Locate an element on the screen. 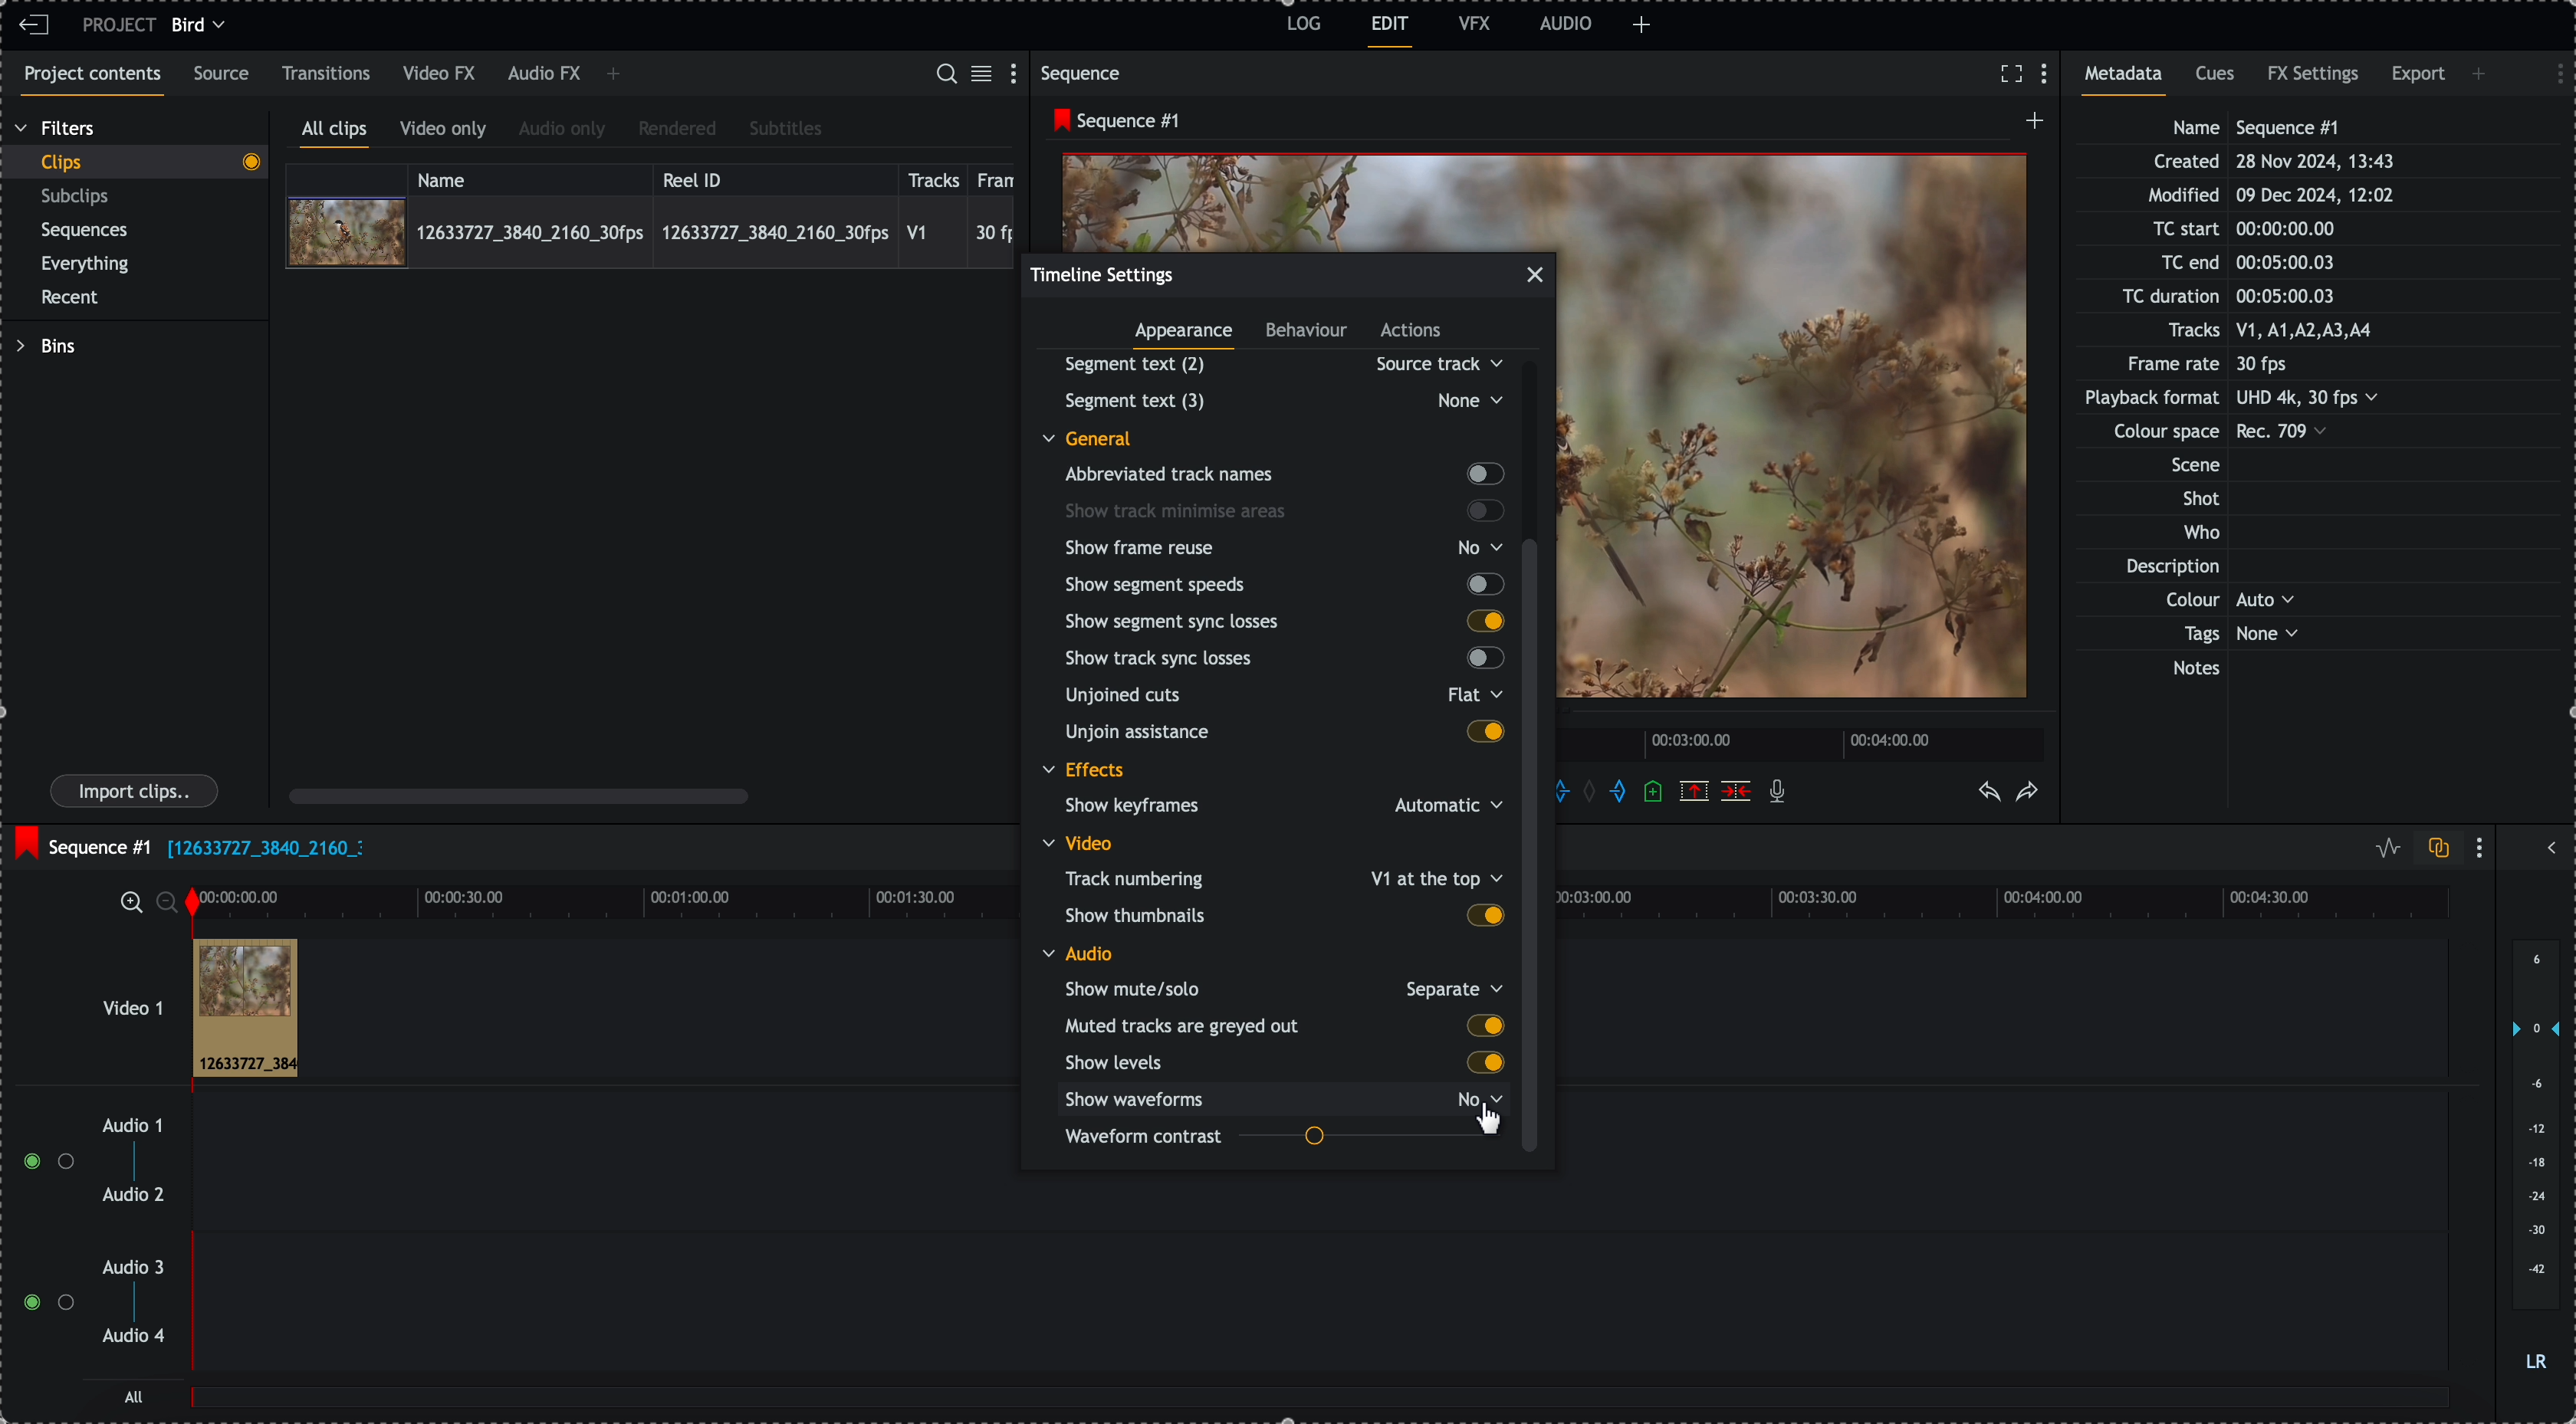  create a new sequence is located at coordinates (2030, 126).